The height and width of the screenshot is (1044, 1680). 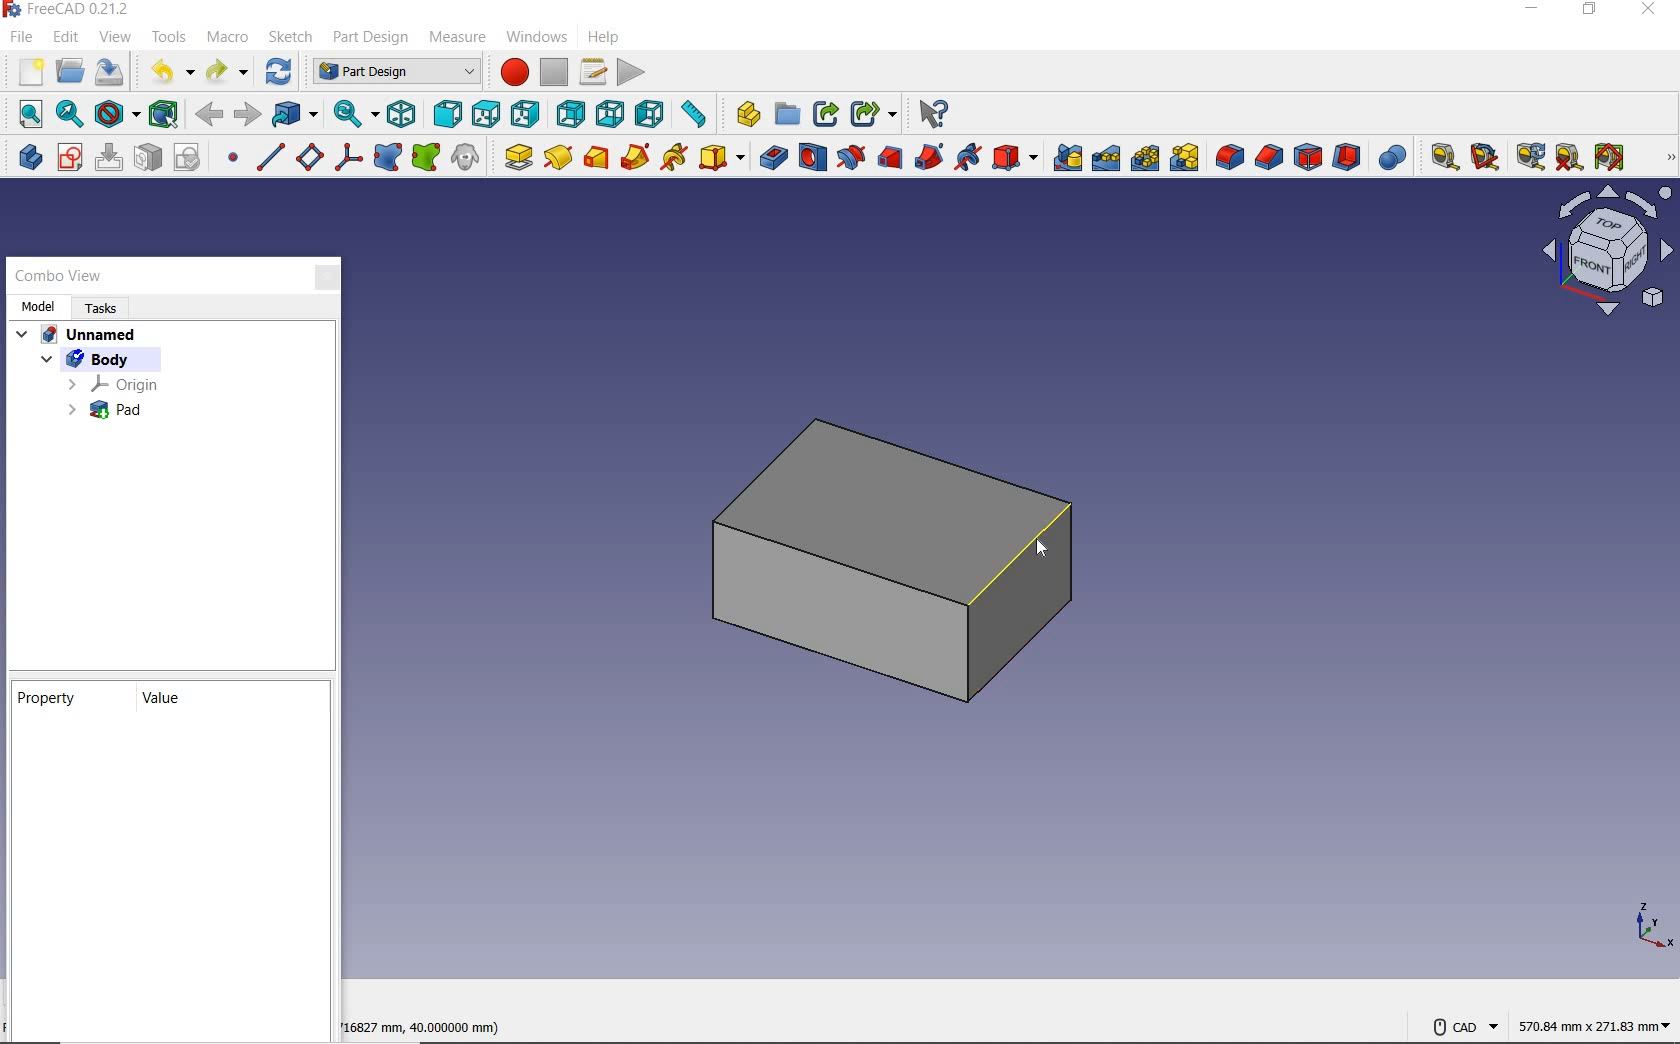 I want to click on thickness, so click(x=1349, y=157).